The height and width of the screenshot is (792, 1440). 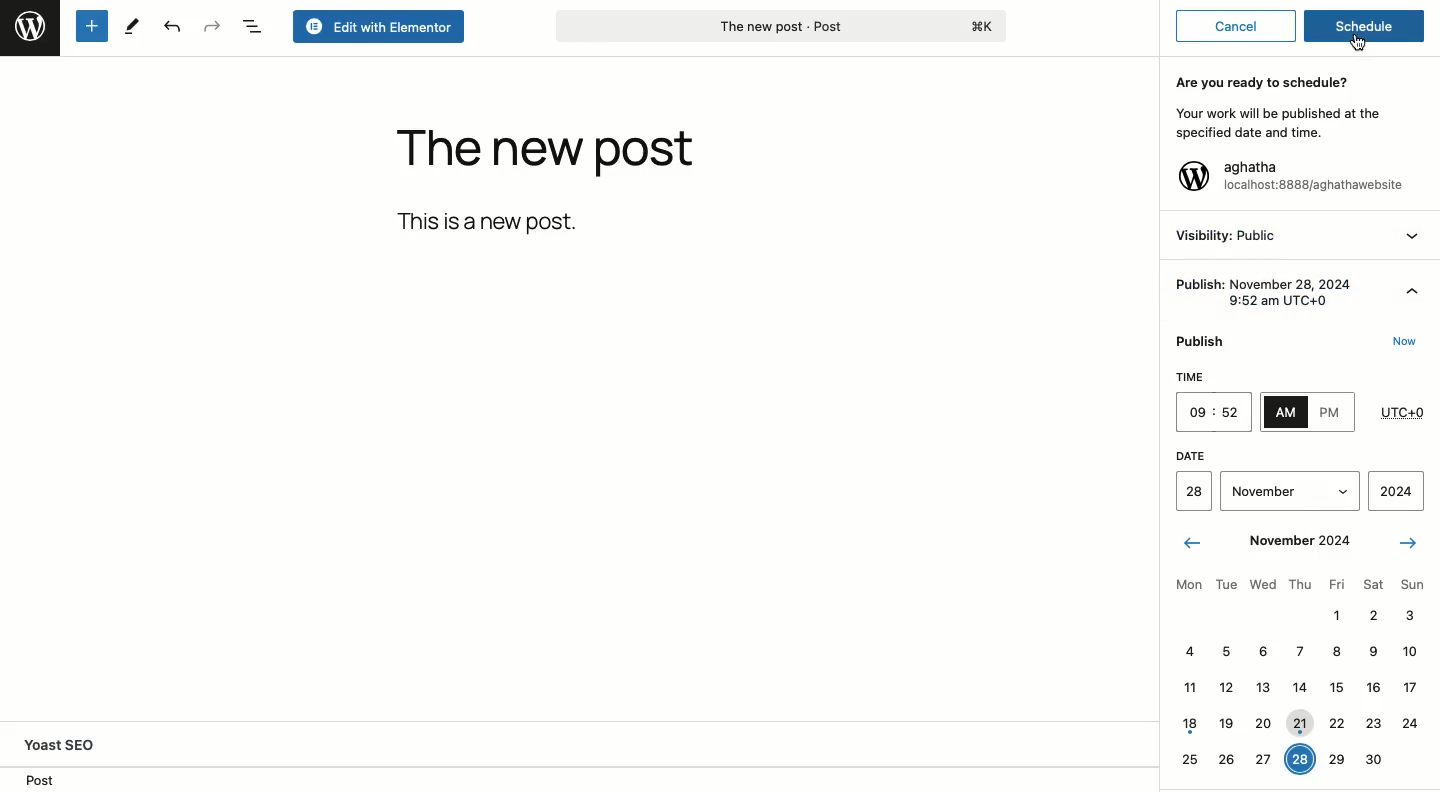 I want to click on Cancel, so click(x=1236, y=26).